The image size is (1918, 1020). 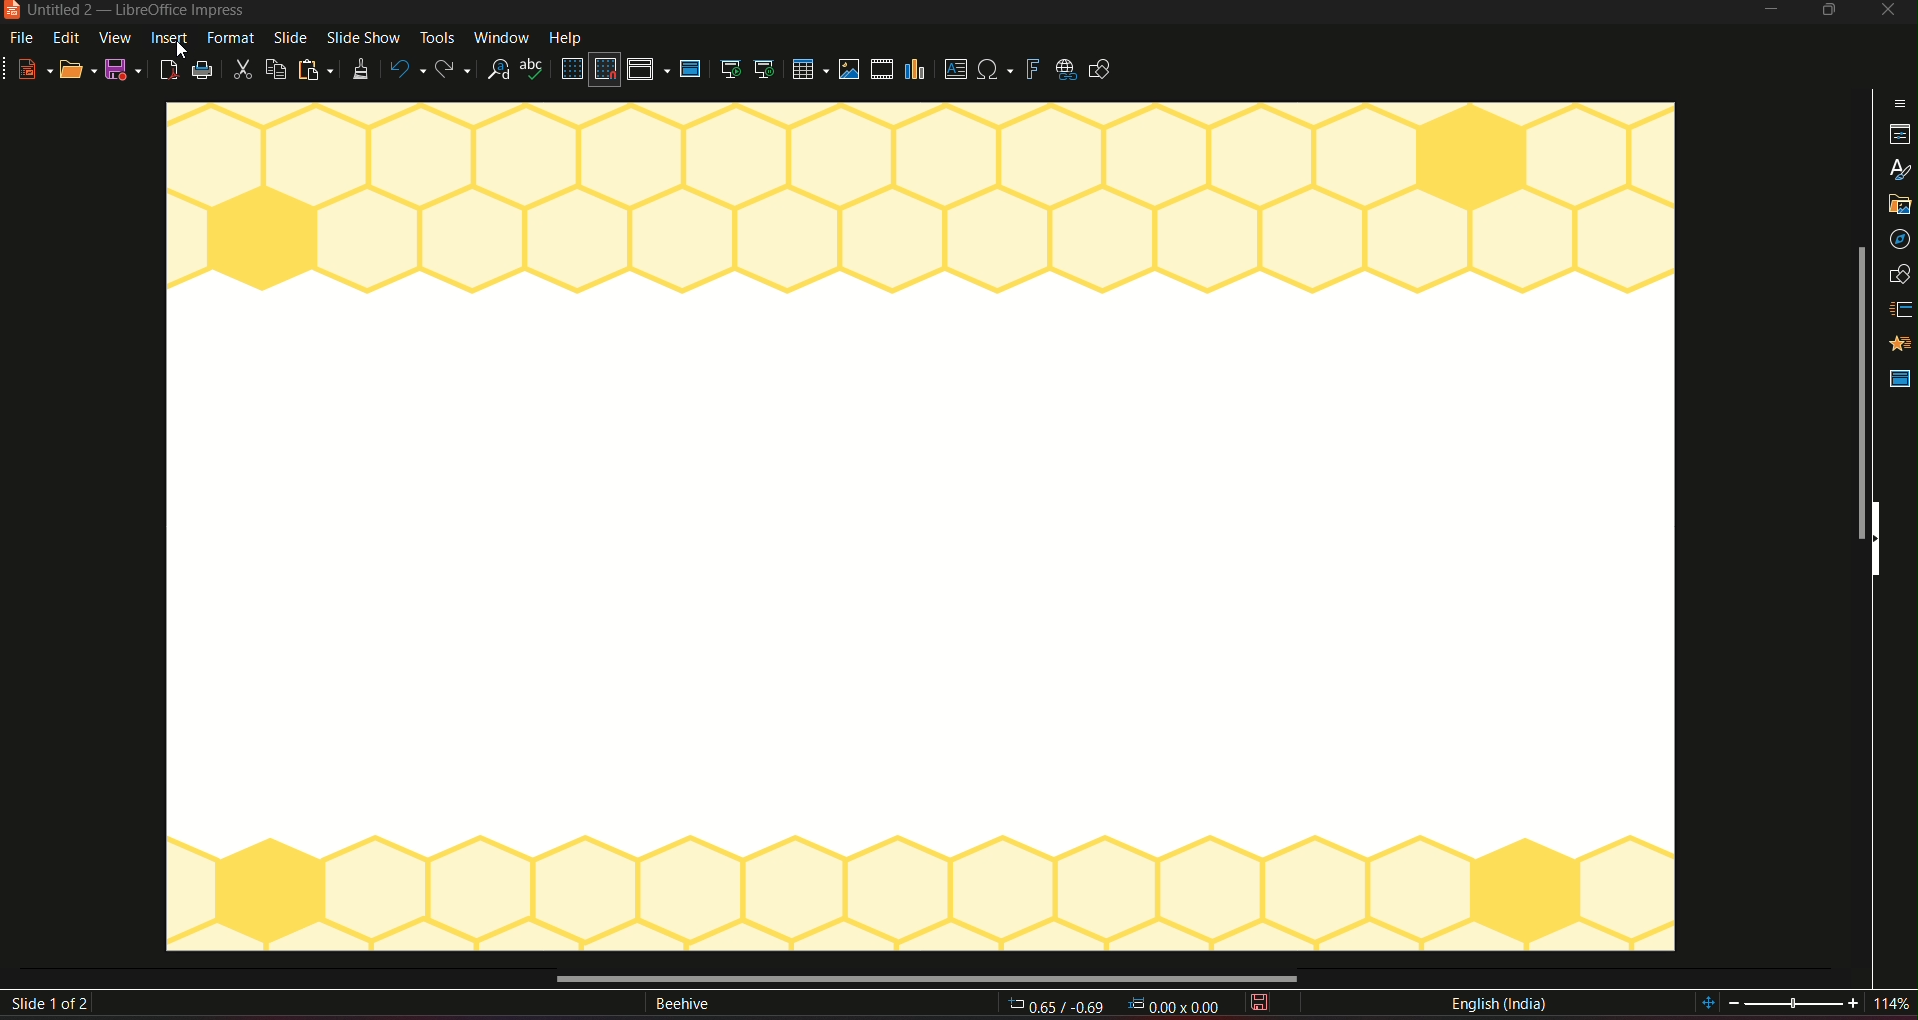 What do you see at coordinates (881, 70) in the screenshot?
I see `insert audio/video` at bounding box center [881, 70].